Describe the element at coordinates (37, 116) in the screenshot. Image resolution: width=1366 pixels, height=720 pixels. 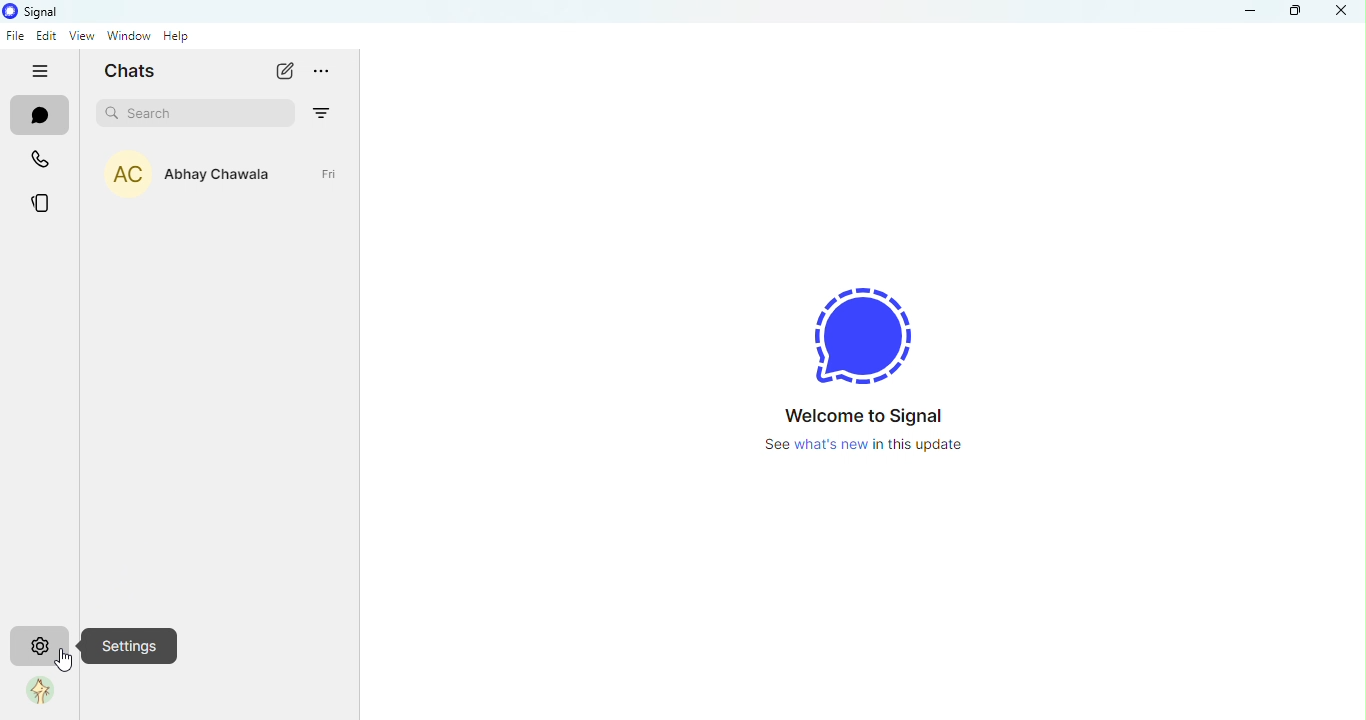
I see `chats` at that location.